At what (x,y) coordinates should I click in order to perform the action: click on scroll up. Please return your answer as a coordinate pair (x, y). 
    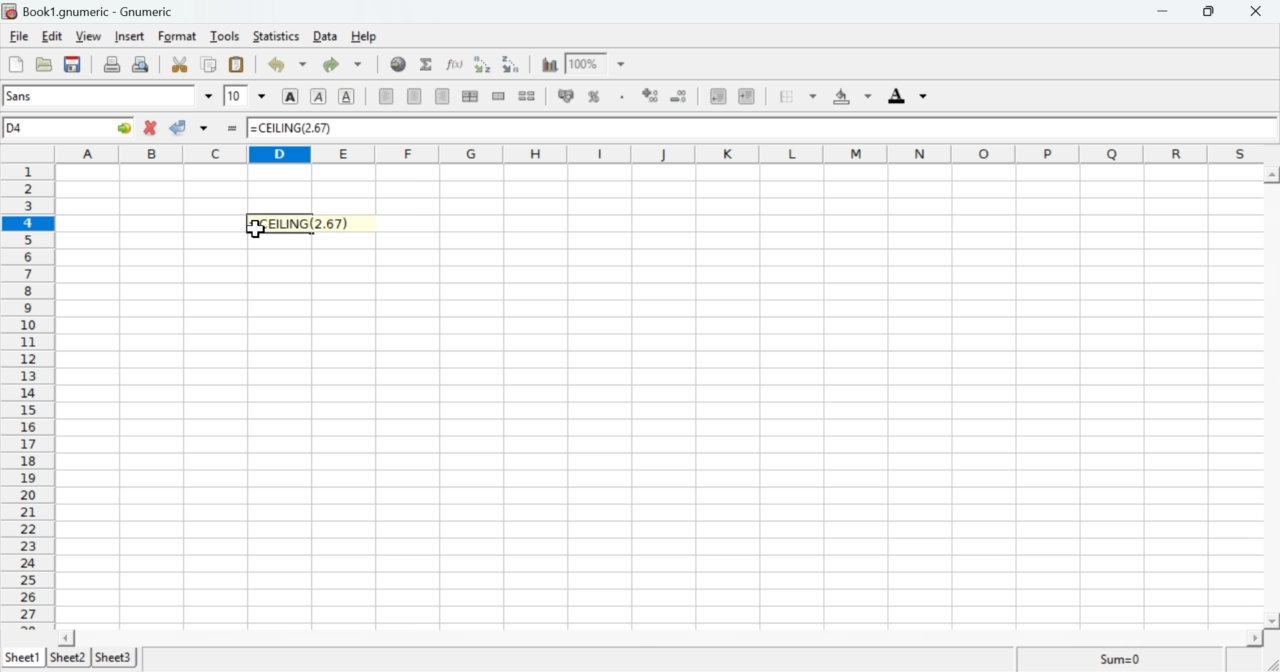
    Looking at the image, I should click on (1272, 174).